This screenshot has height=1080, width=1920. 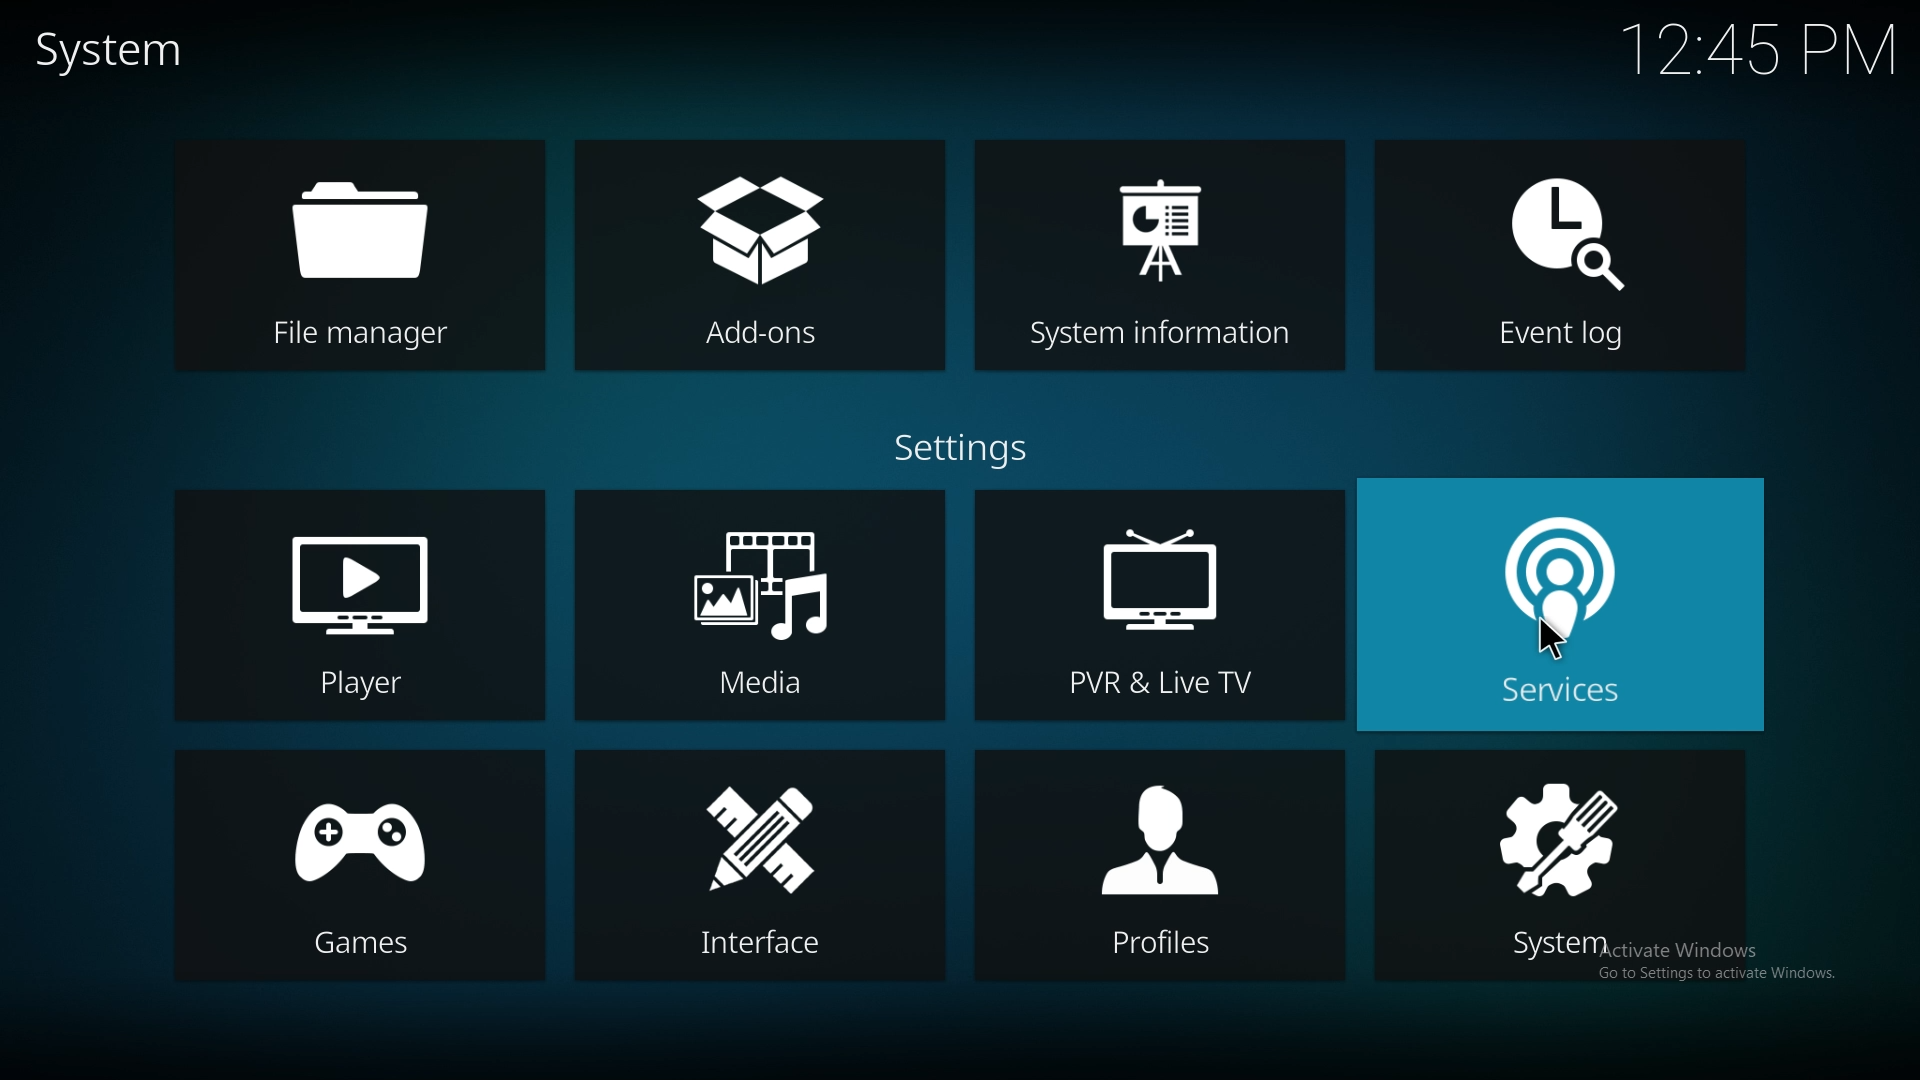 What do you see at coordinates (358, 866) in the screenshot?
I see `games` at bounding box center [358, 866].